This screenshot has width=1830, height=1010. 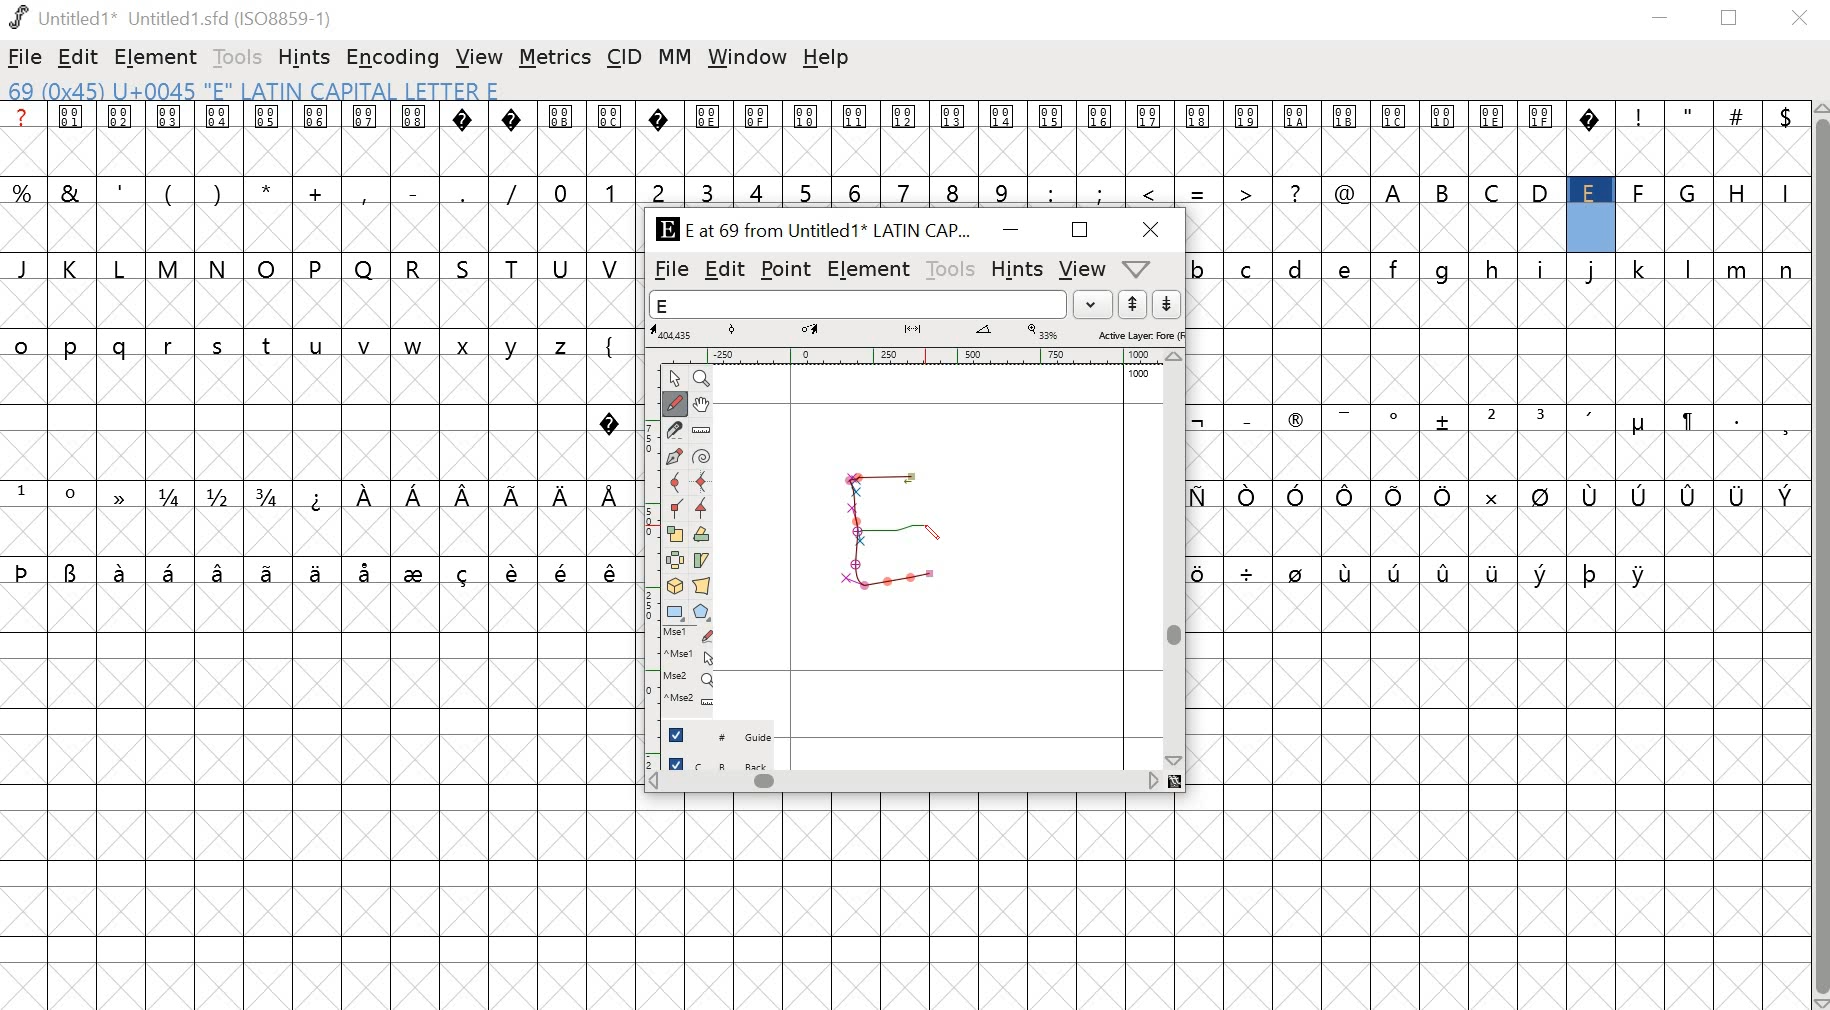 I want to click on element, so click(x=868, y=269).